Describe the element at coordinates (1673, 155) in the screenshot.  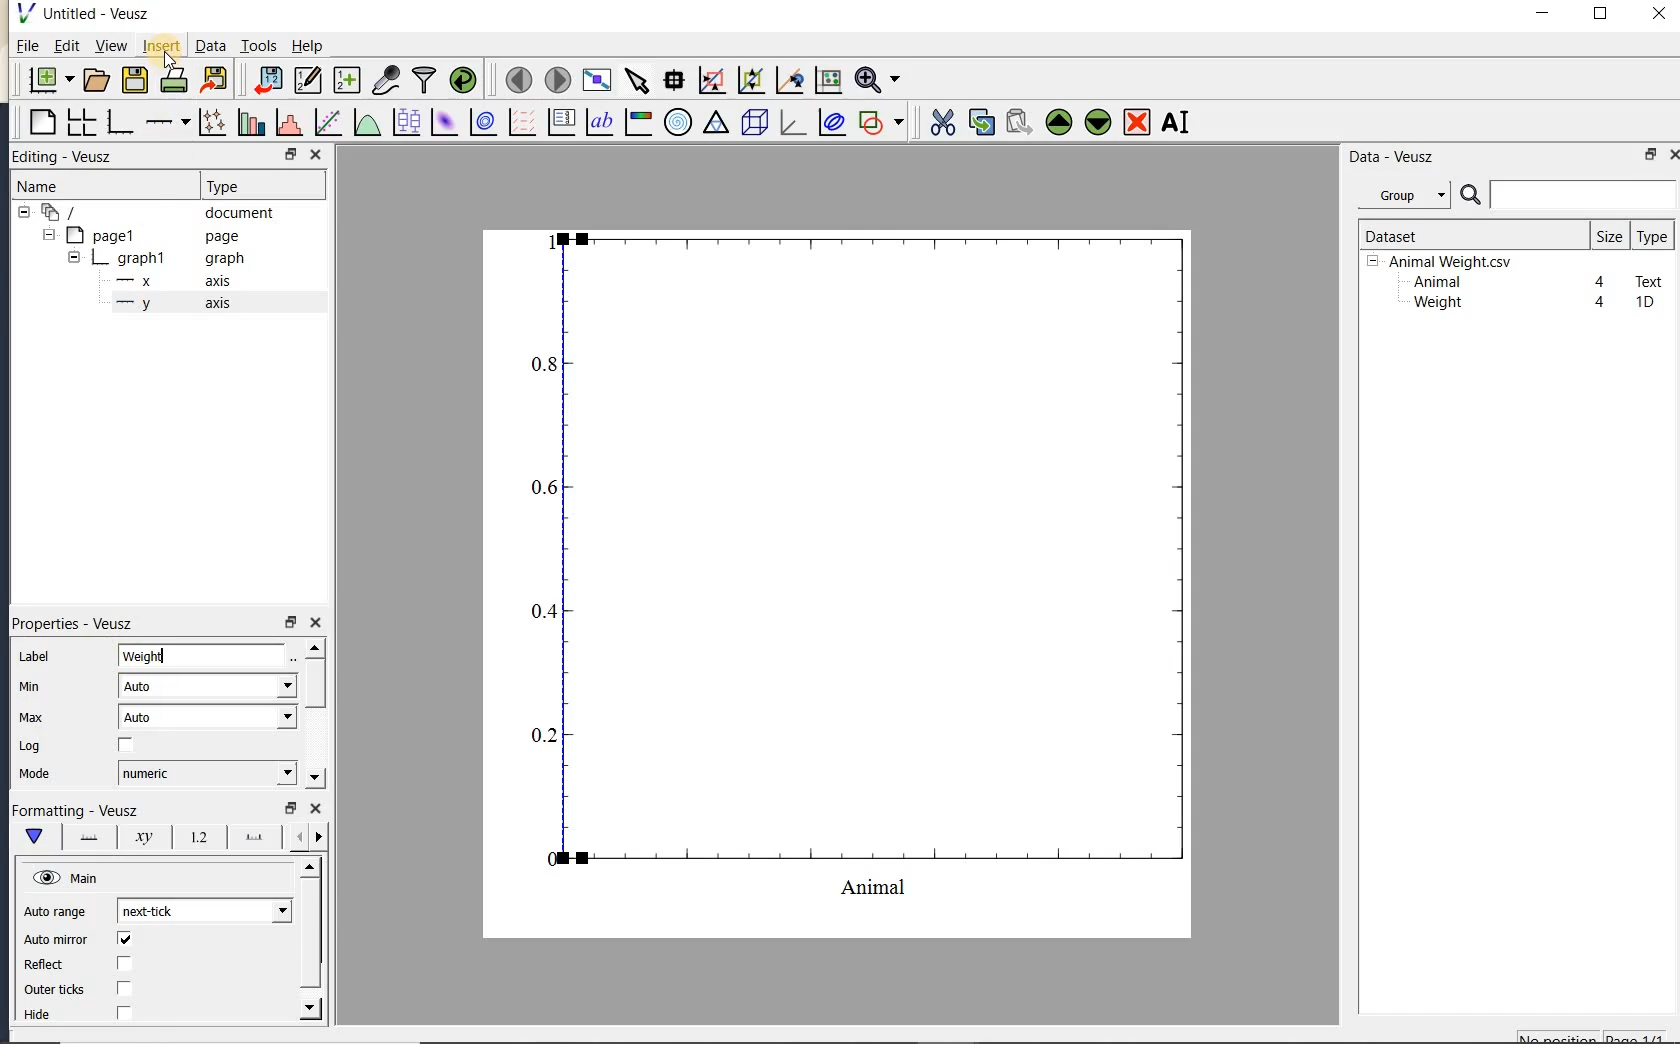
I see `close` at that location.